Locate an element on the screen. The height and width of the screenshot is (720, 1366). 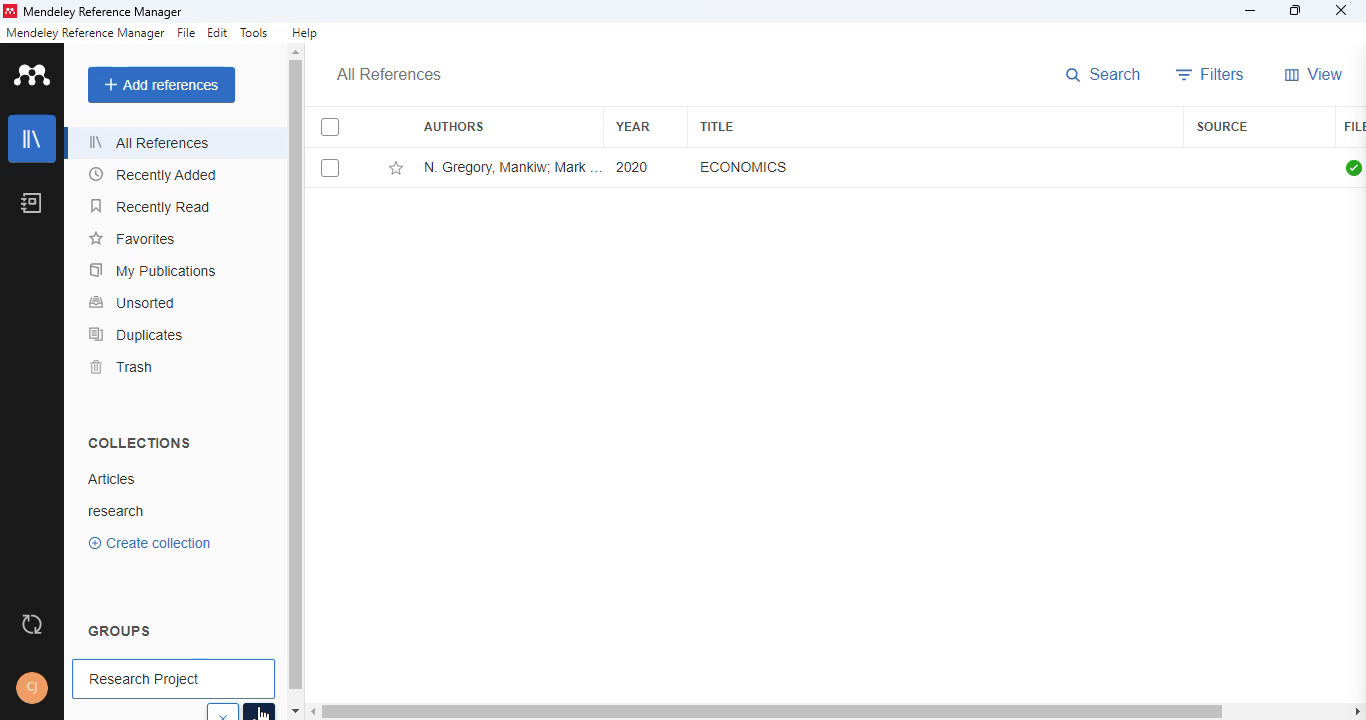
recently added is located at coordinates (153, 174).